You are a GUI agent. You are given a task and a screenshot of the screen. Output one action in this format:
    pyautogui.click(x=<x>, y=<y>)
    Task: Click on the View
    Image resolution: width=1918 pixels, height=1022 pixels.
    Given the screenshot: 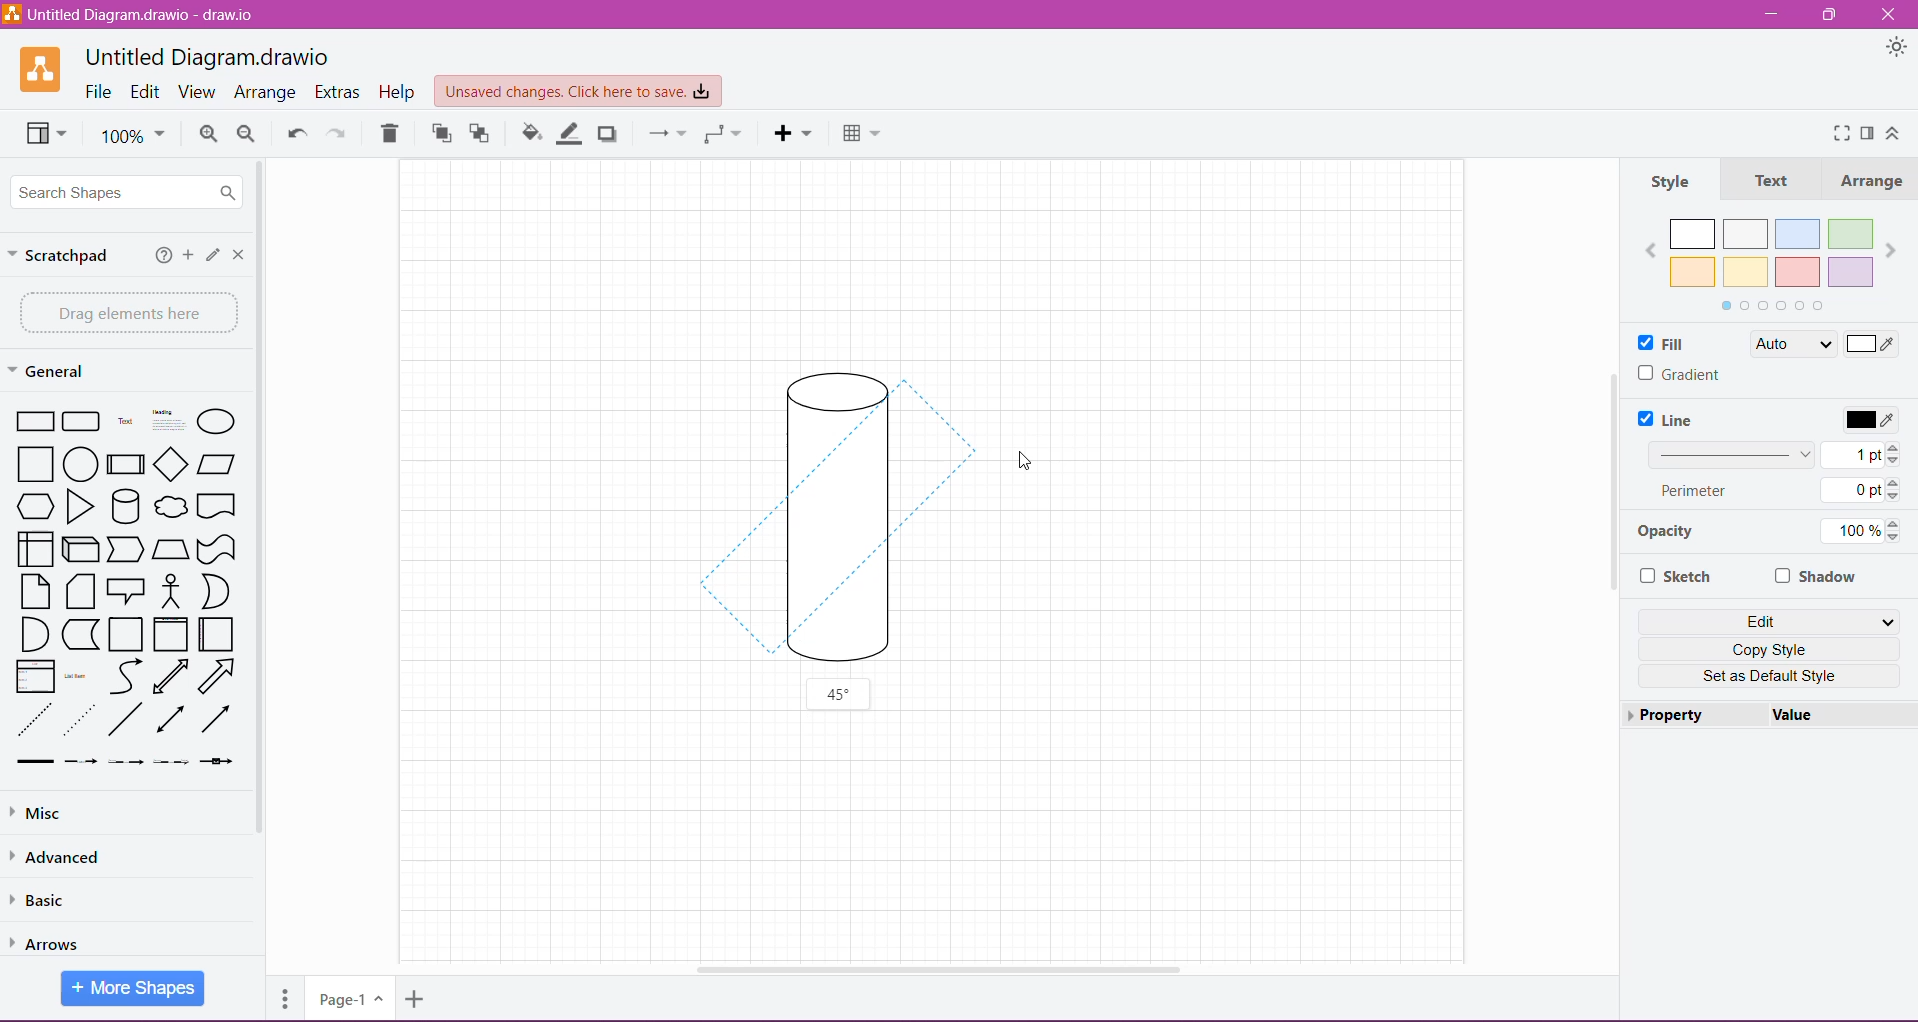 What is the action you would take?
    pyautogui.click(x=43, y=136)
    